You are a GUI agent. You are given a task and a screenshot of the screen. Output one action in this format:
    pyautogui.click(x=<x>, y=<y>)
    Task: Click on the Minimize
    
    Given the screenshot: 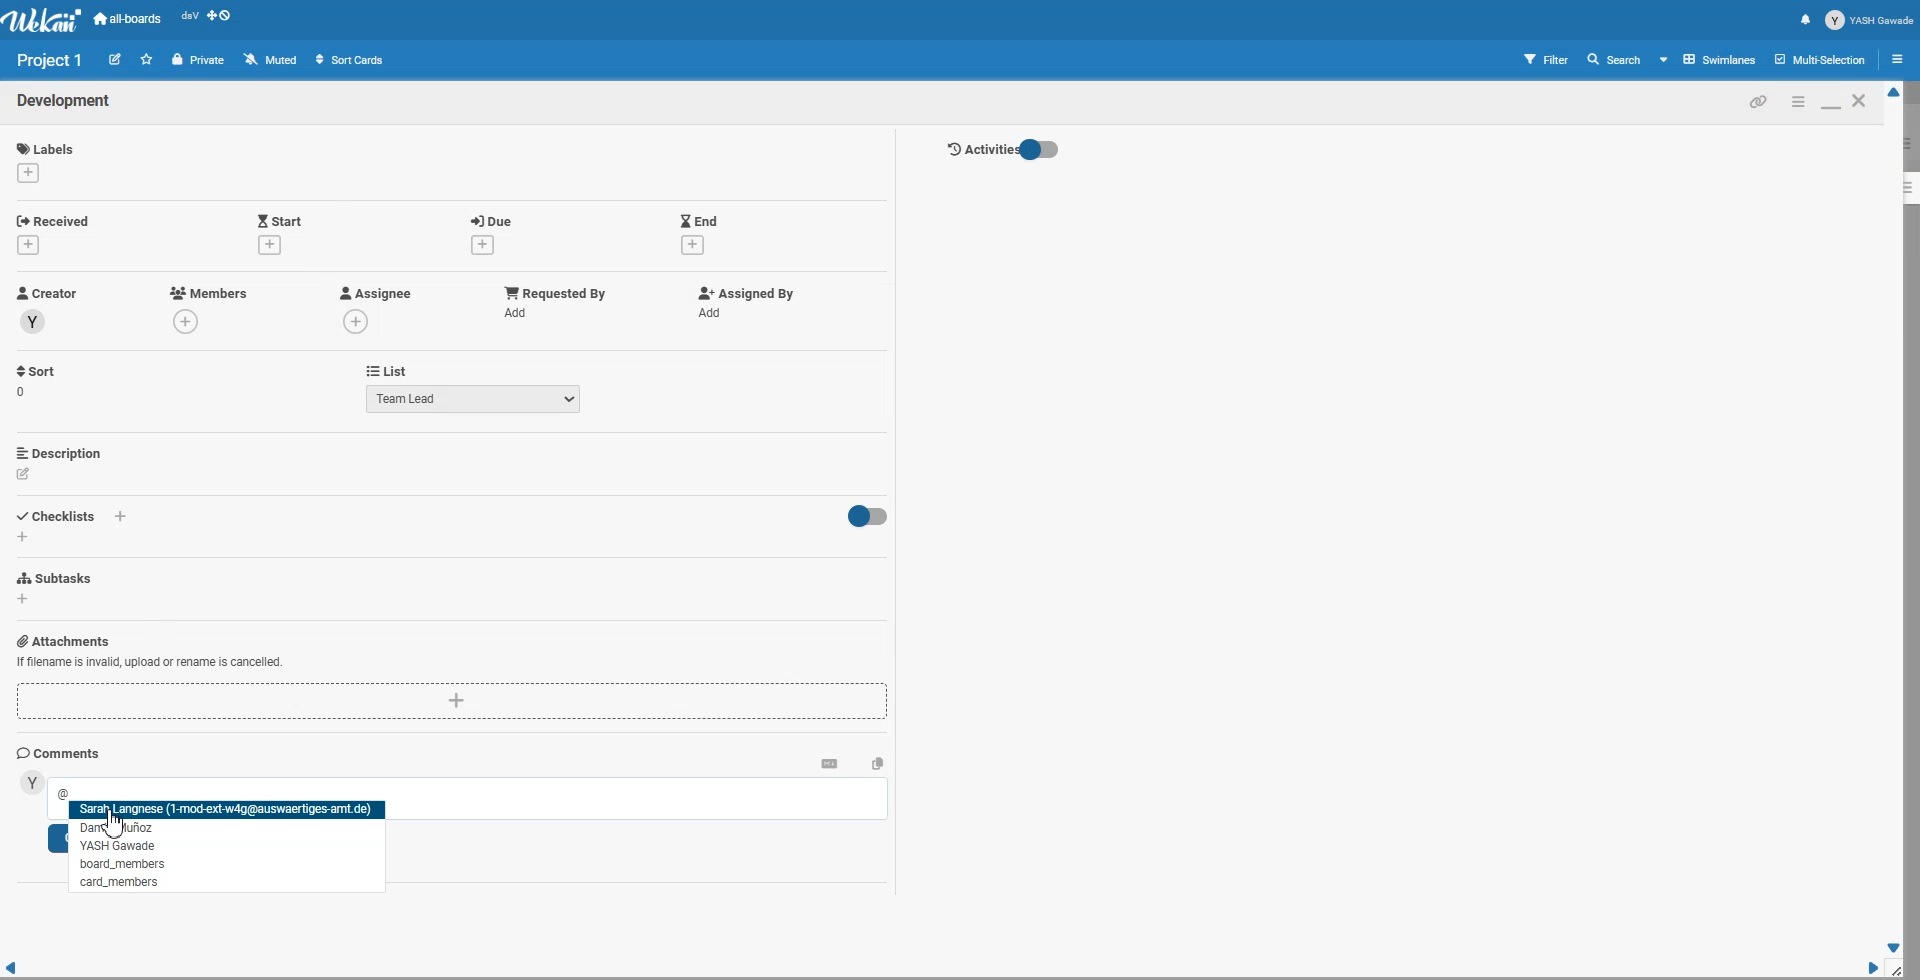 What is the action you would take?
    pyautogui.click(x=1797, y=101)
    